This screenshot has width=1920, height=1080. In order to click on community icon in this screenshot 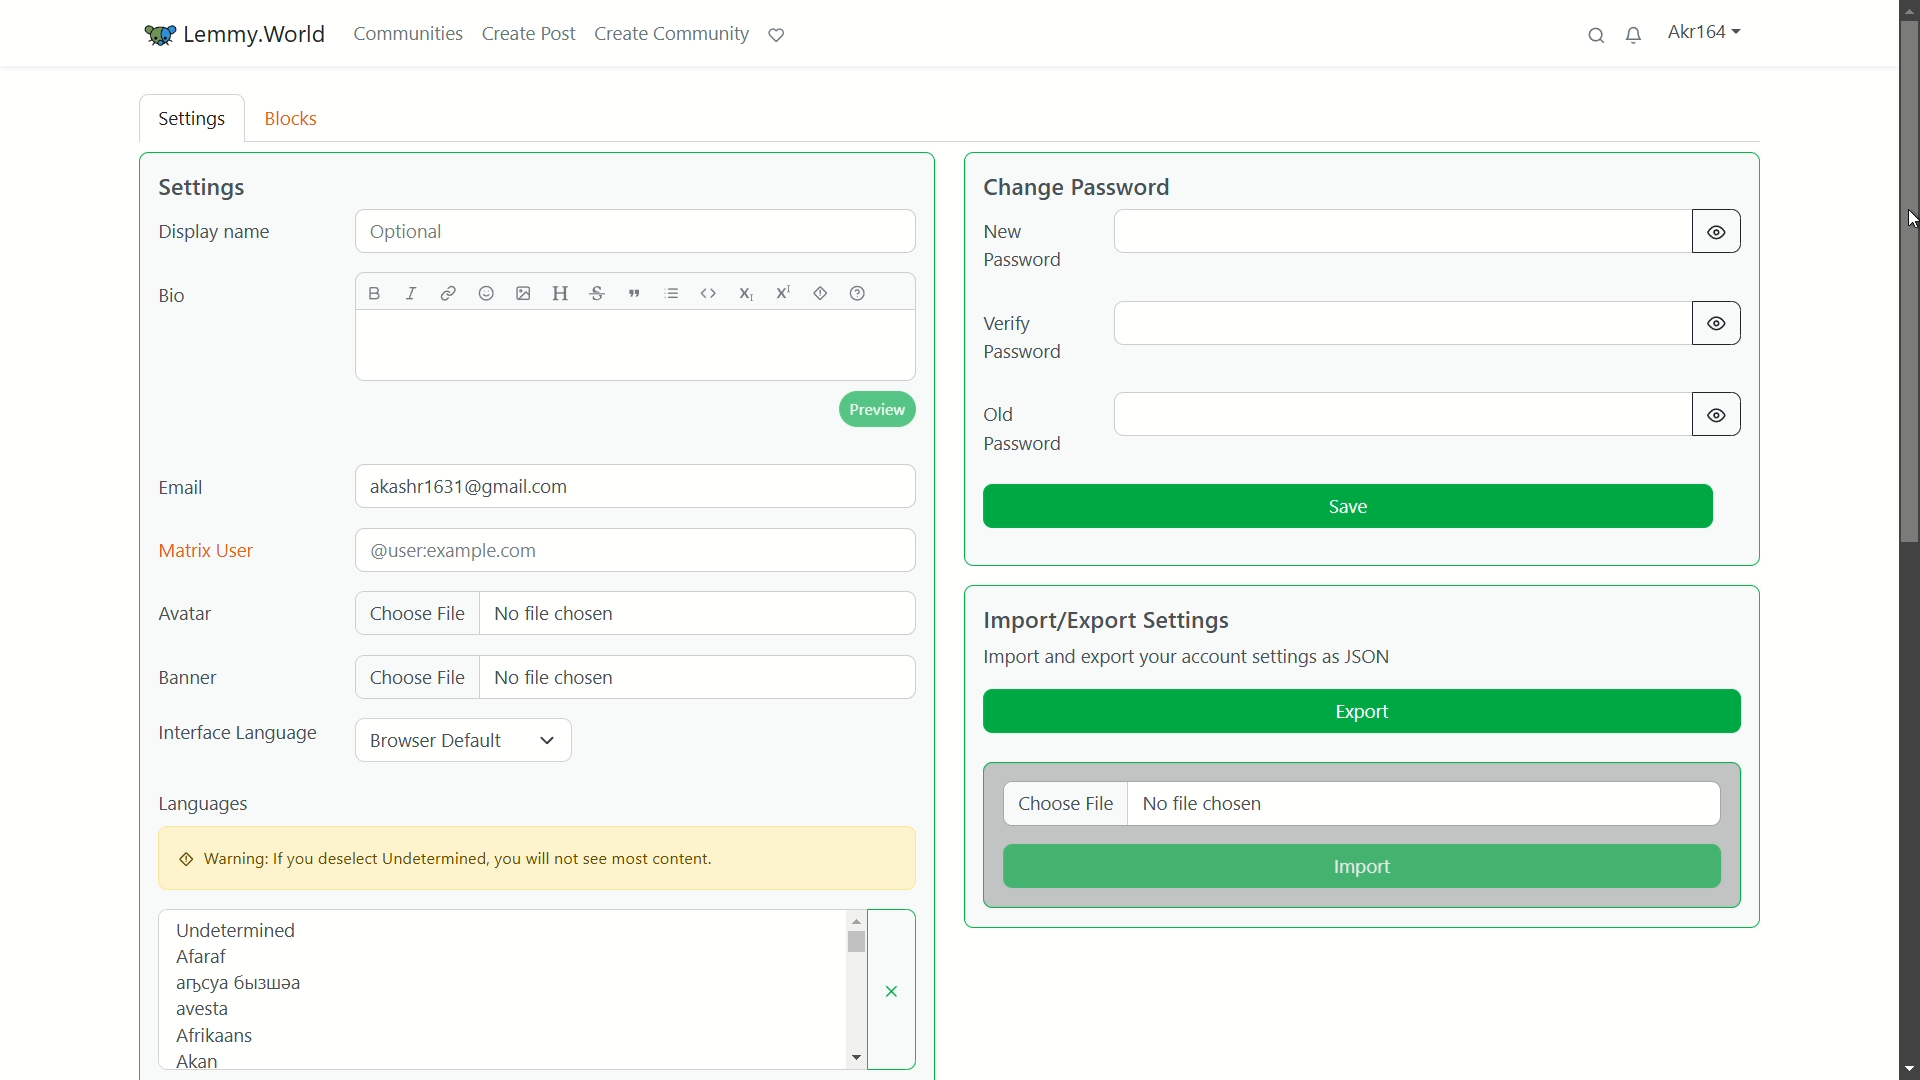, I will do `click(161, 36)`.